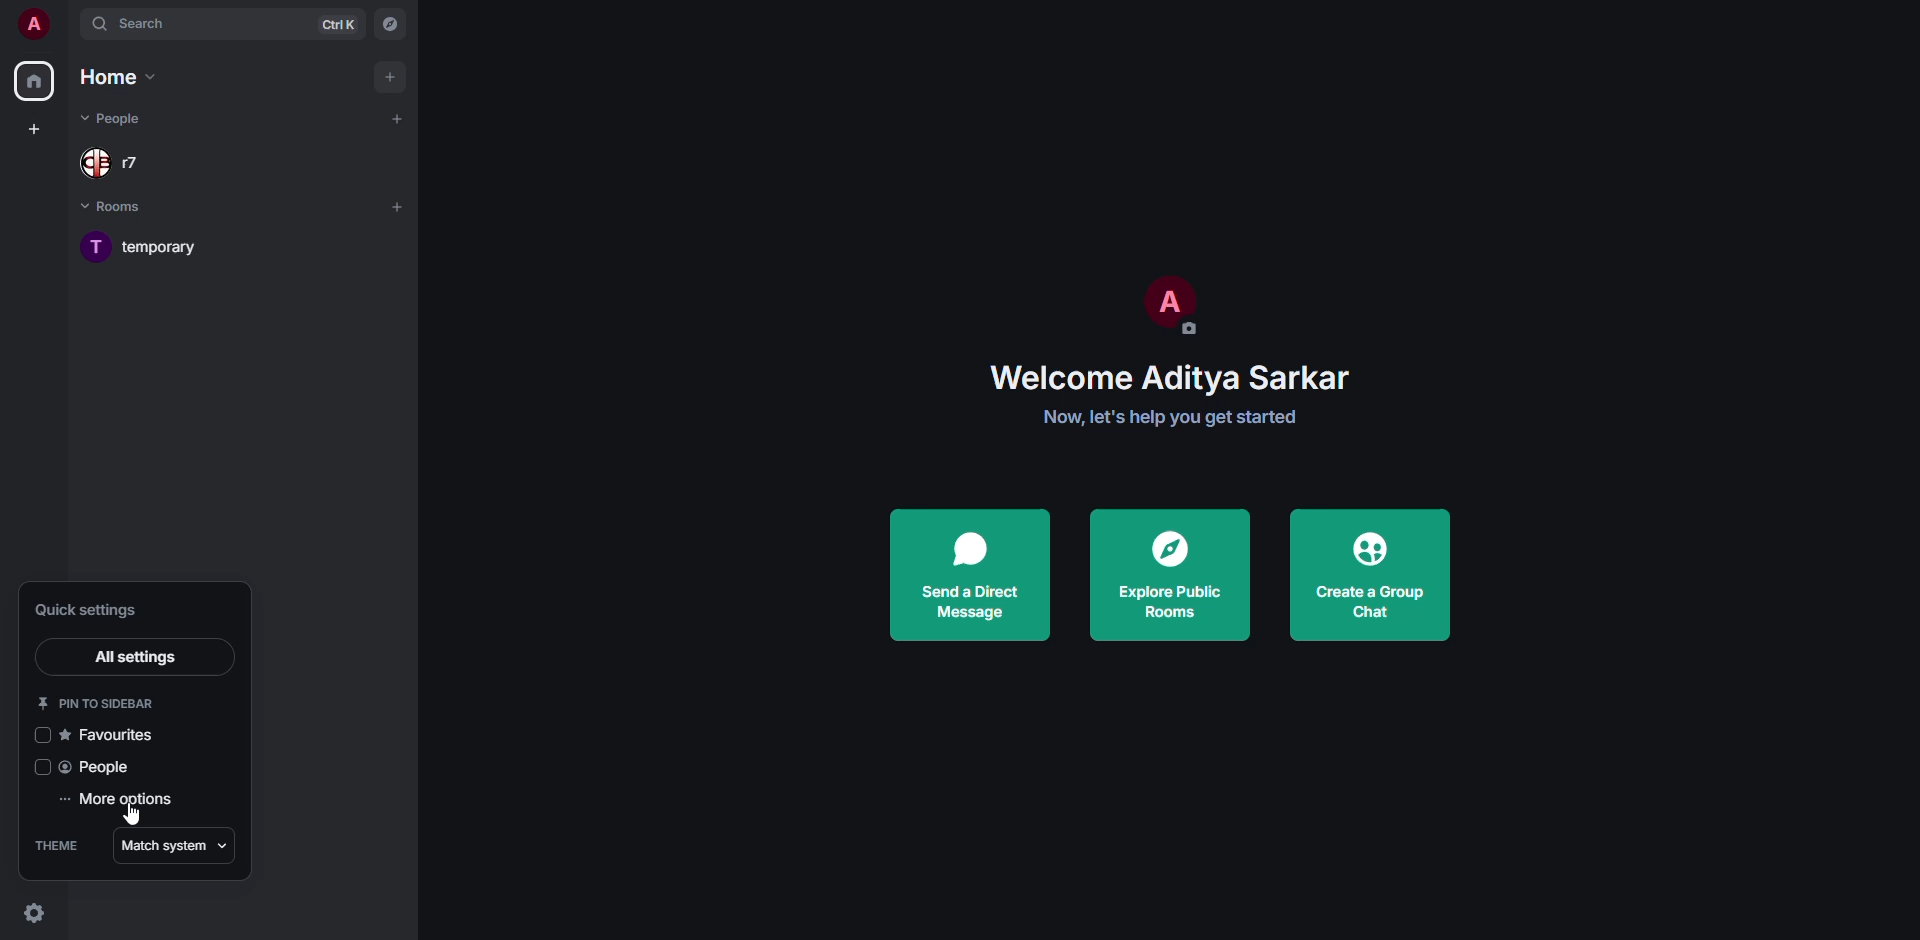 This screenshot has width=1920, height=940. I want to click on create space, so click(31, 129).